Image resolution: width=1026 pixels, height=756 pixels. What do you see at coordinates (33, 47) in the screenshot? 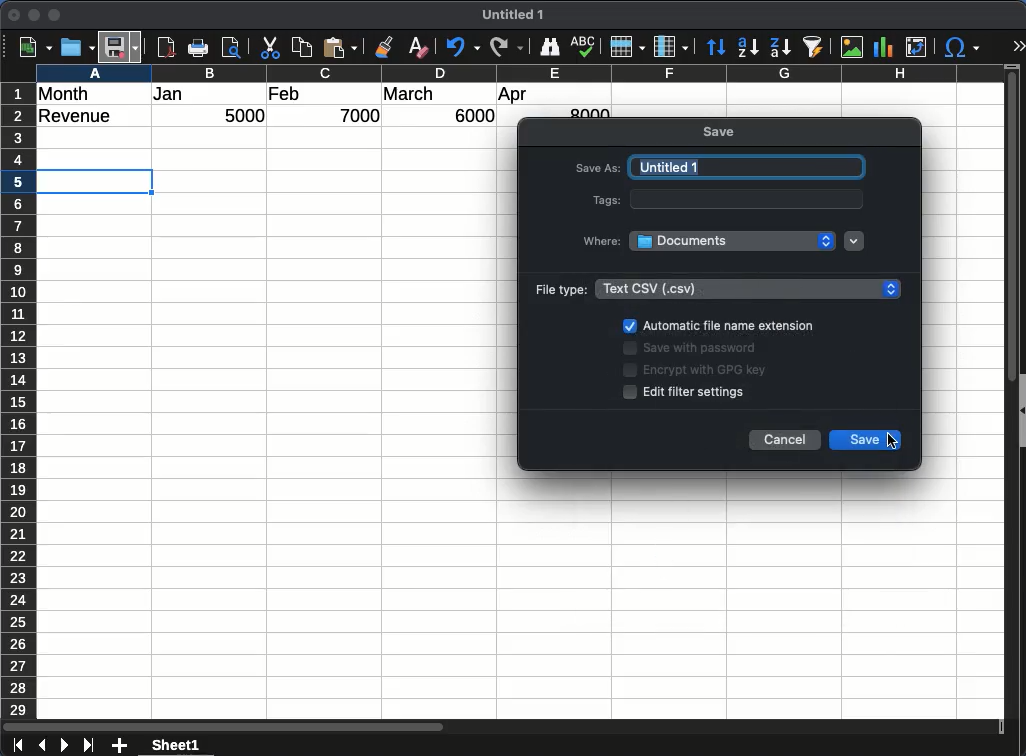
I see `new` at bounding box center [33, 47].